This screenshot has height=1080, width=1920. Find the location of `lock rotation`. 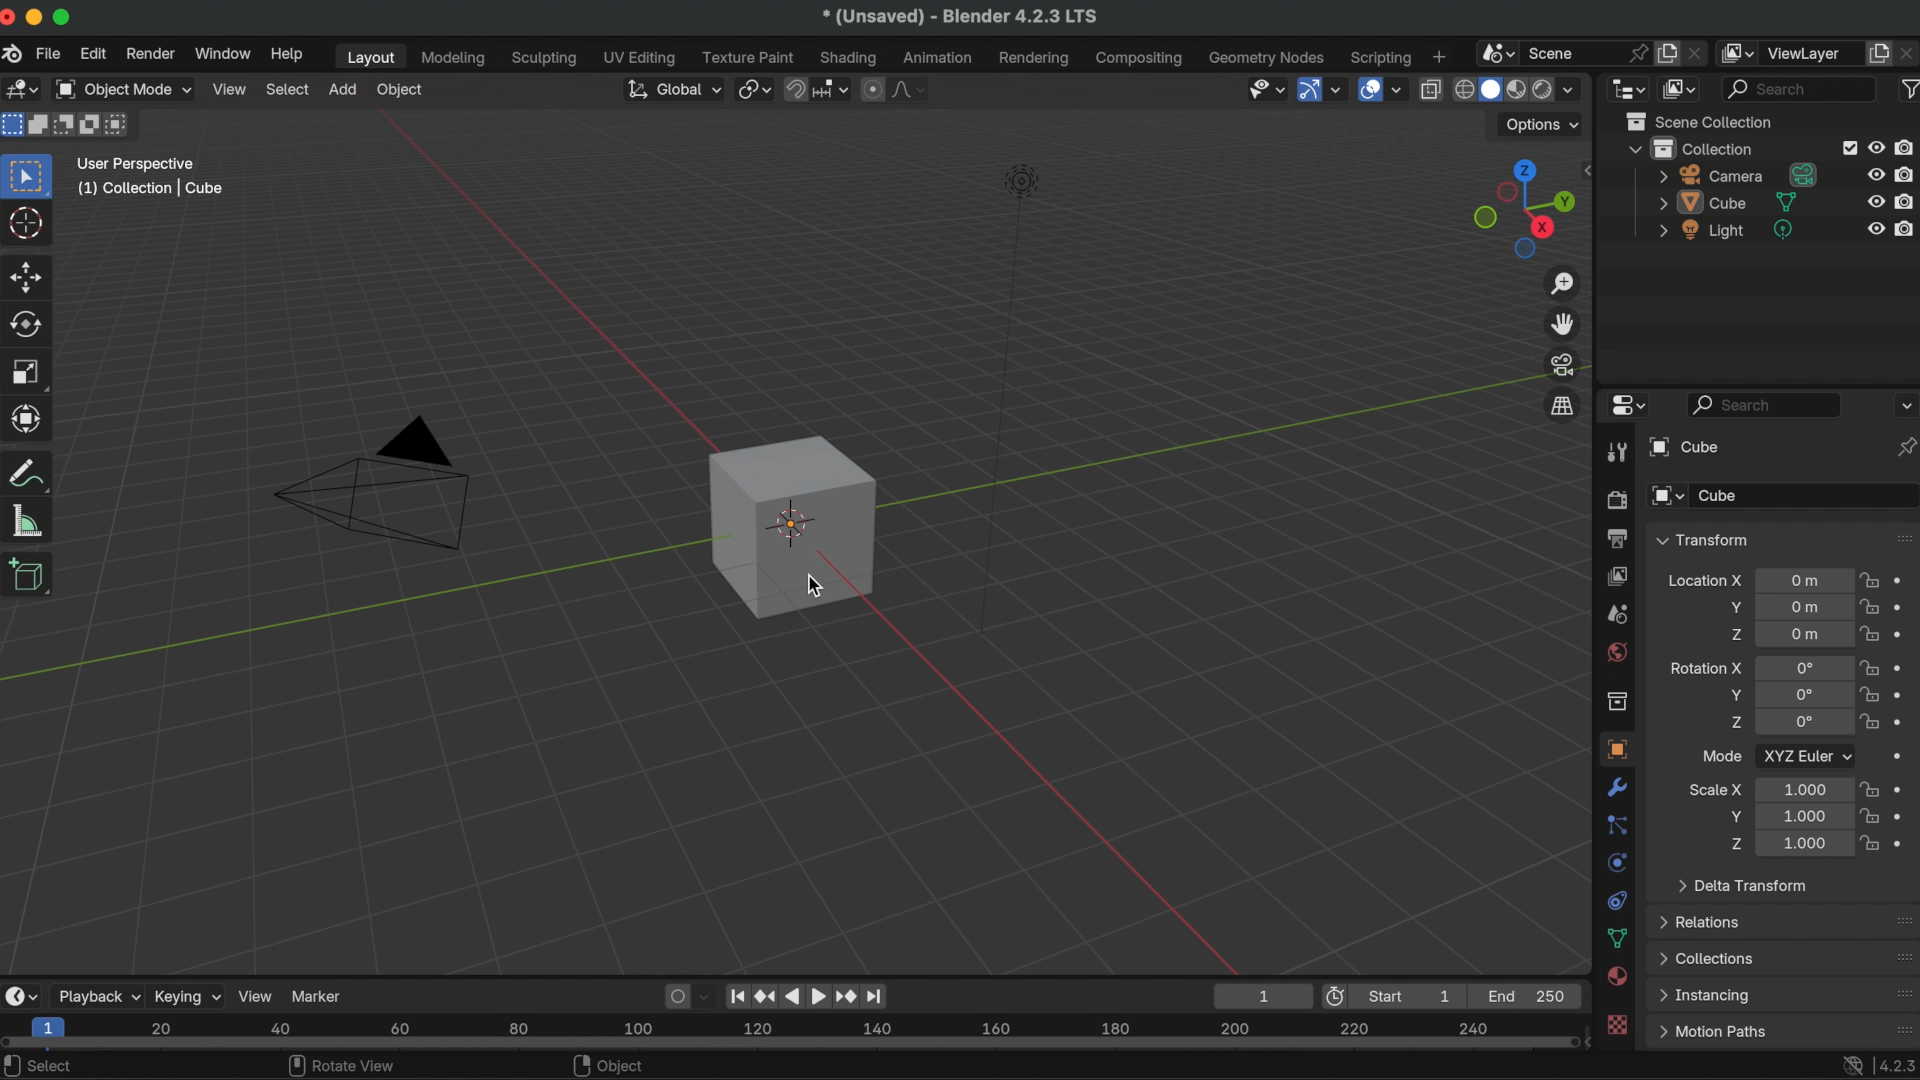

lock rotation is located at coordinates (1870, 696).